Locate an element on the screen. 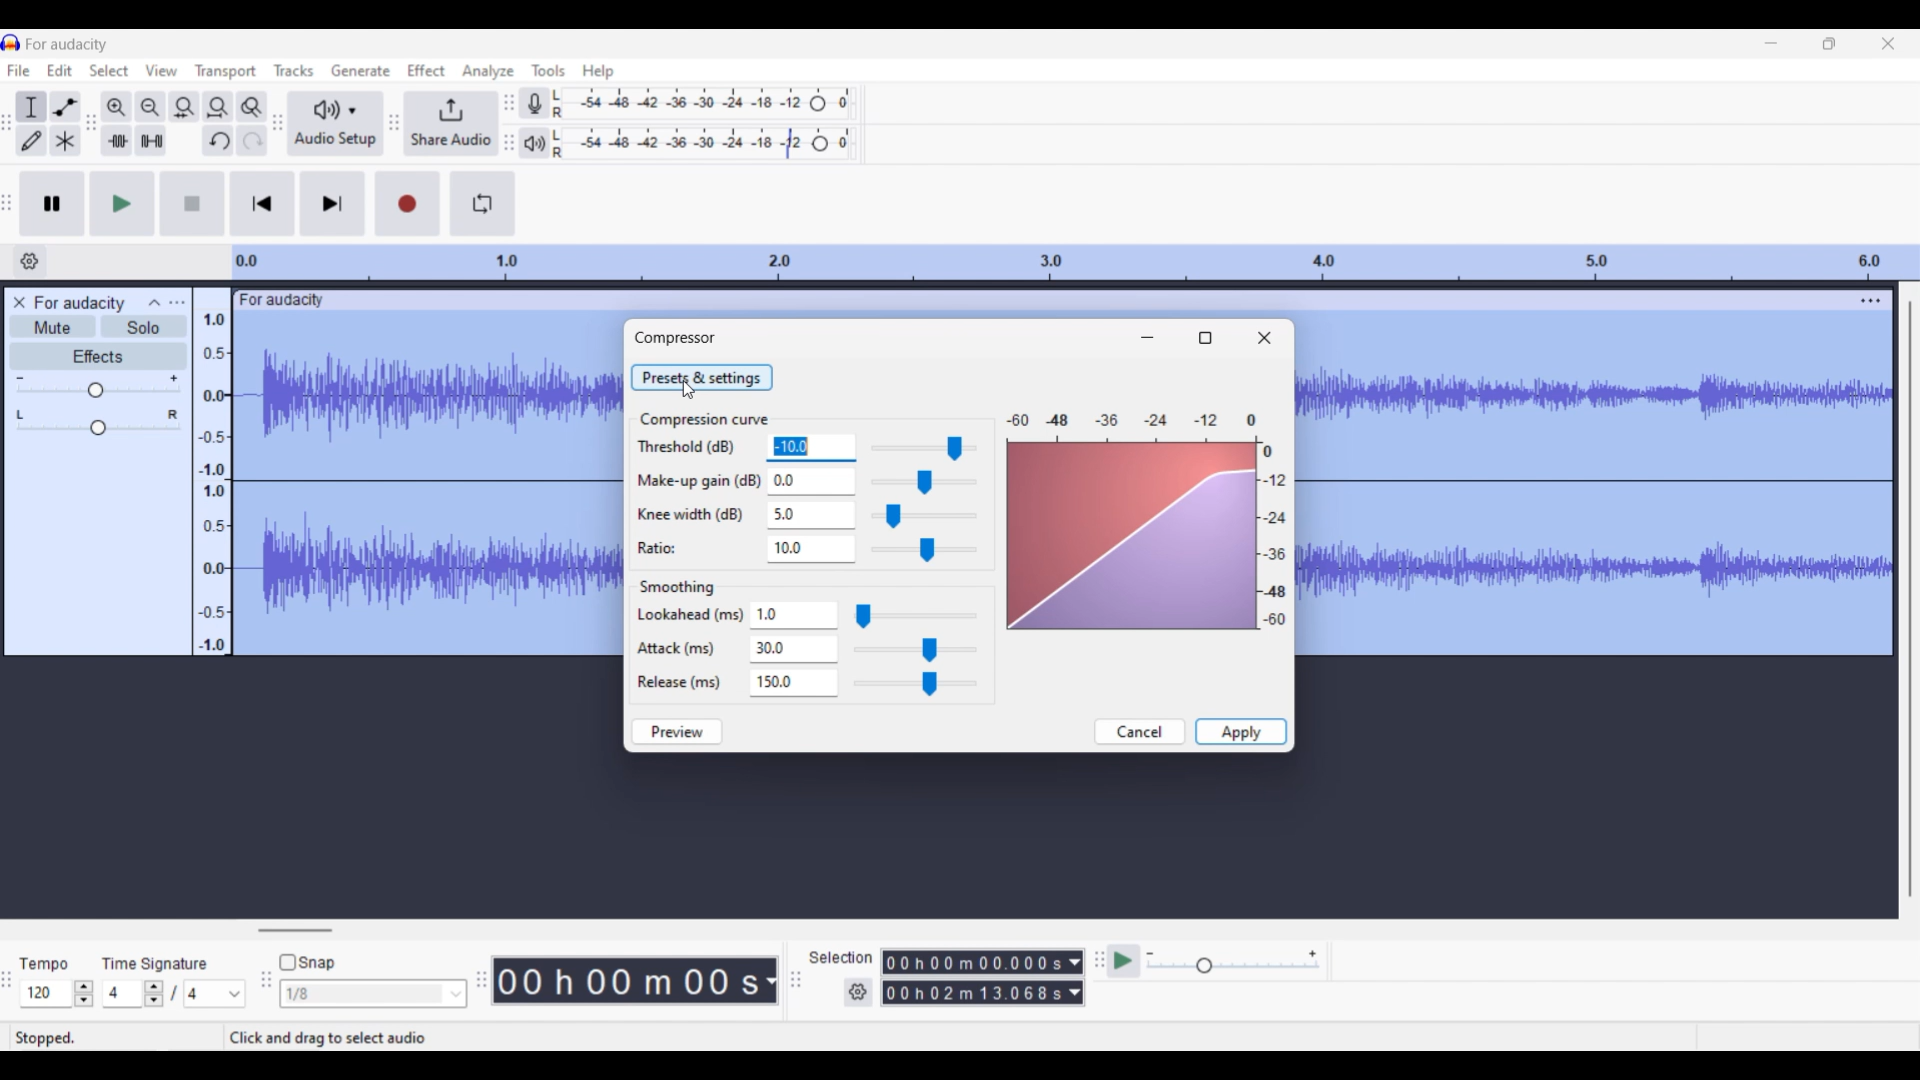 The width and height of the screenshot is (1920, 1080). Horizontal slide bar is located at coordinates (296, 930).